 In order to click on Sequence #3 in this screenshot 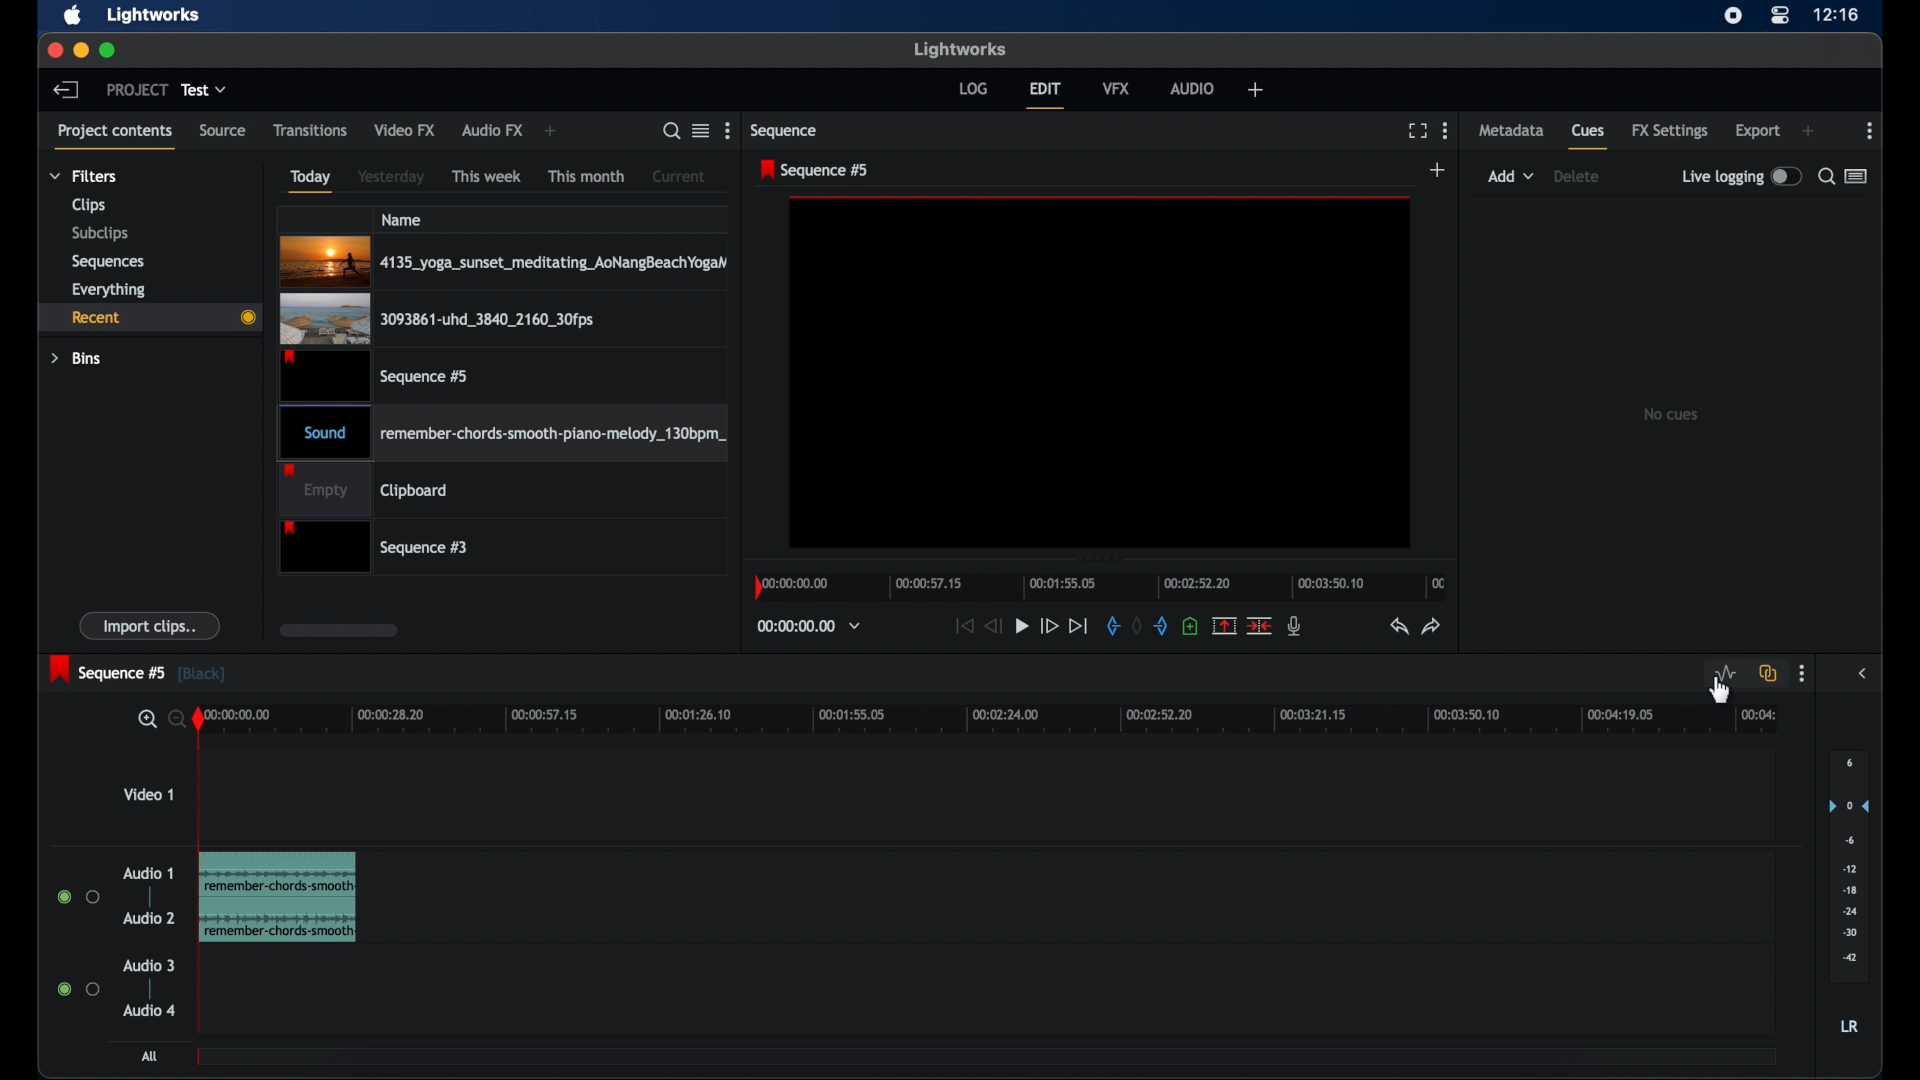, I will do `click(377, 549)`.